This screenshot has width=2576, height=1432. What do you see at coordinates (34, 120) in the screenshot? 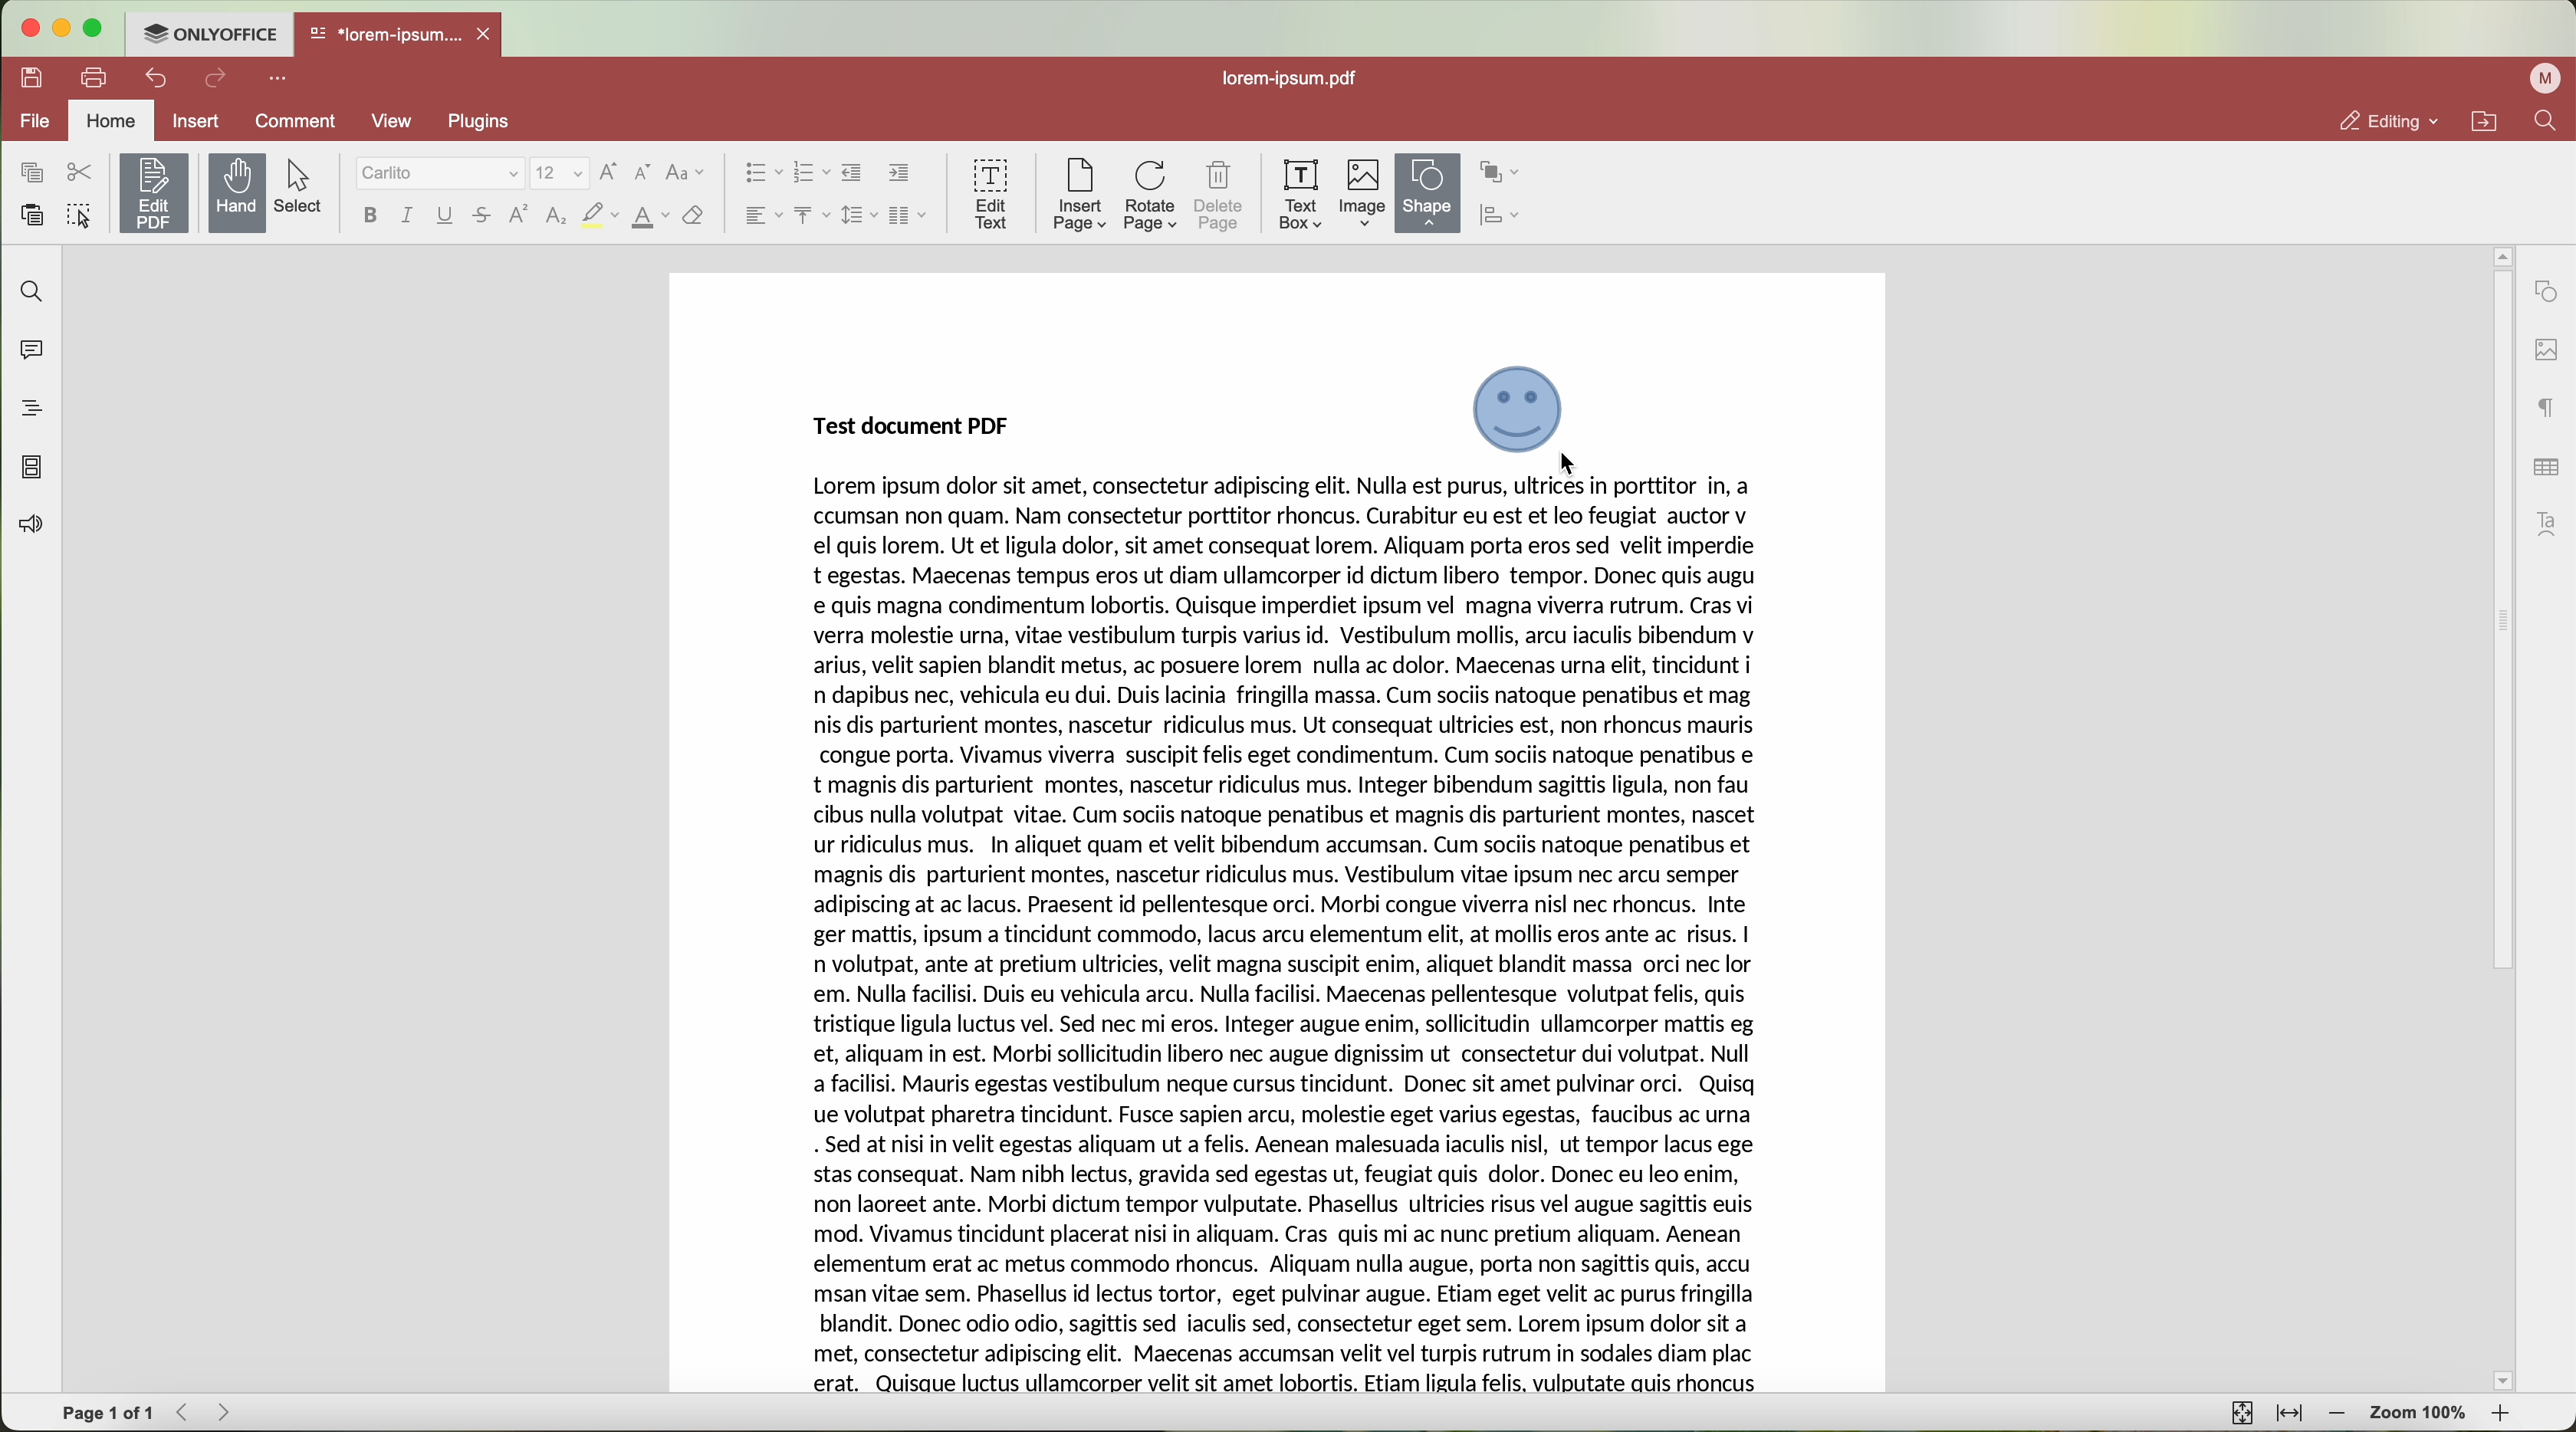
I see `file` at bounding box center [34, 120].